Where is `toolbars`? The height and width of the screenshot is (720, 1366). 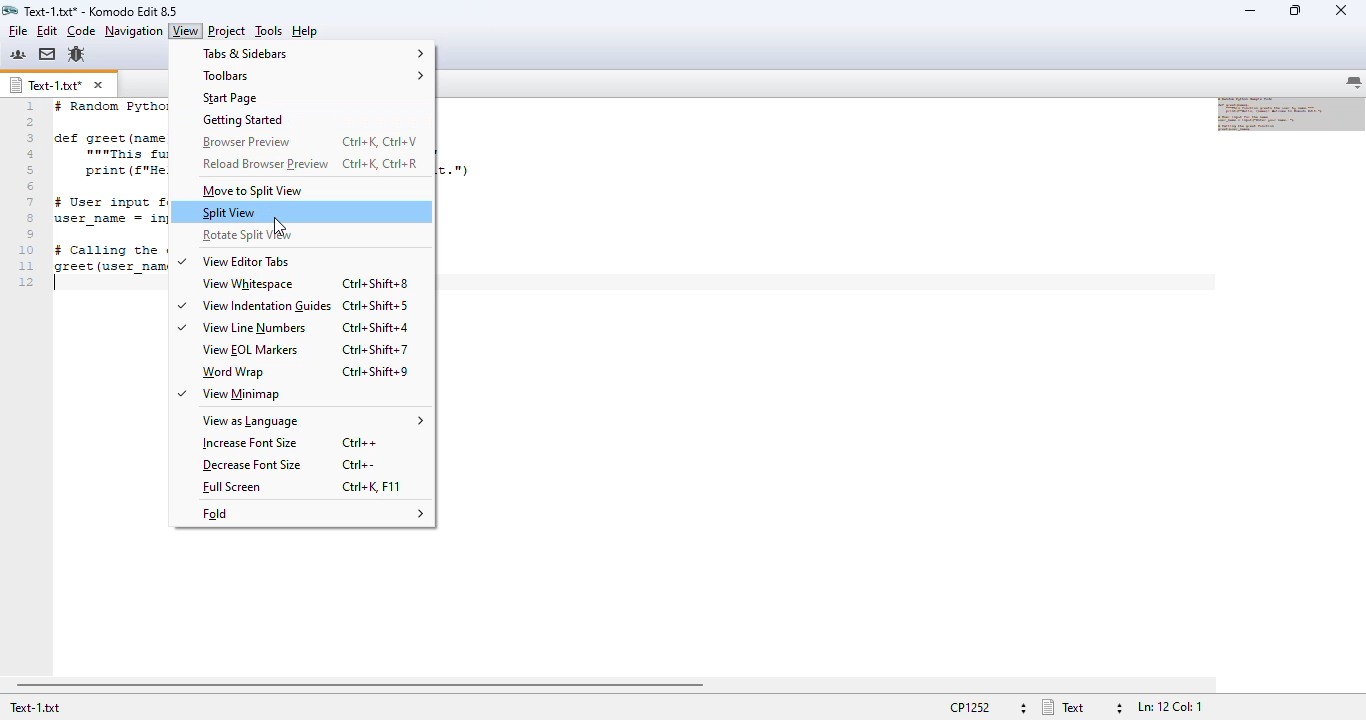
toolbars is located at coordinates (312, 76).